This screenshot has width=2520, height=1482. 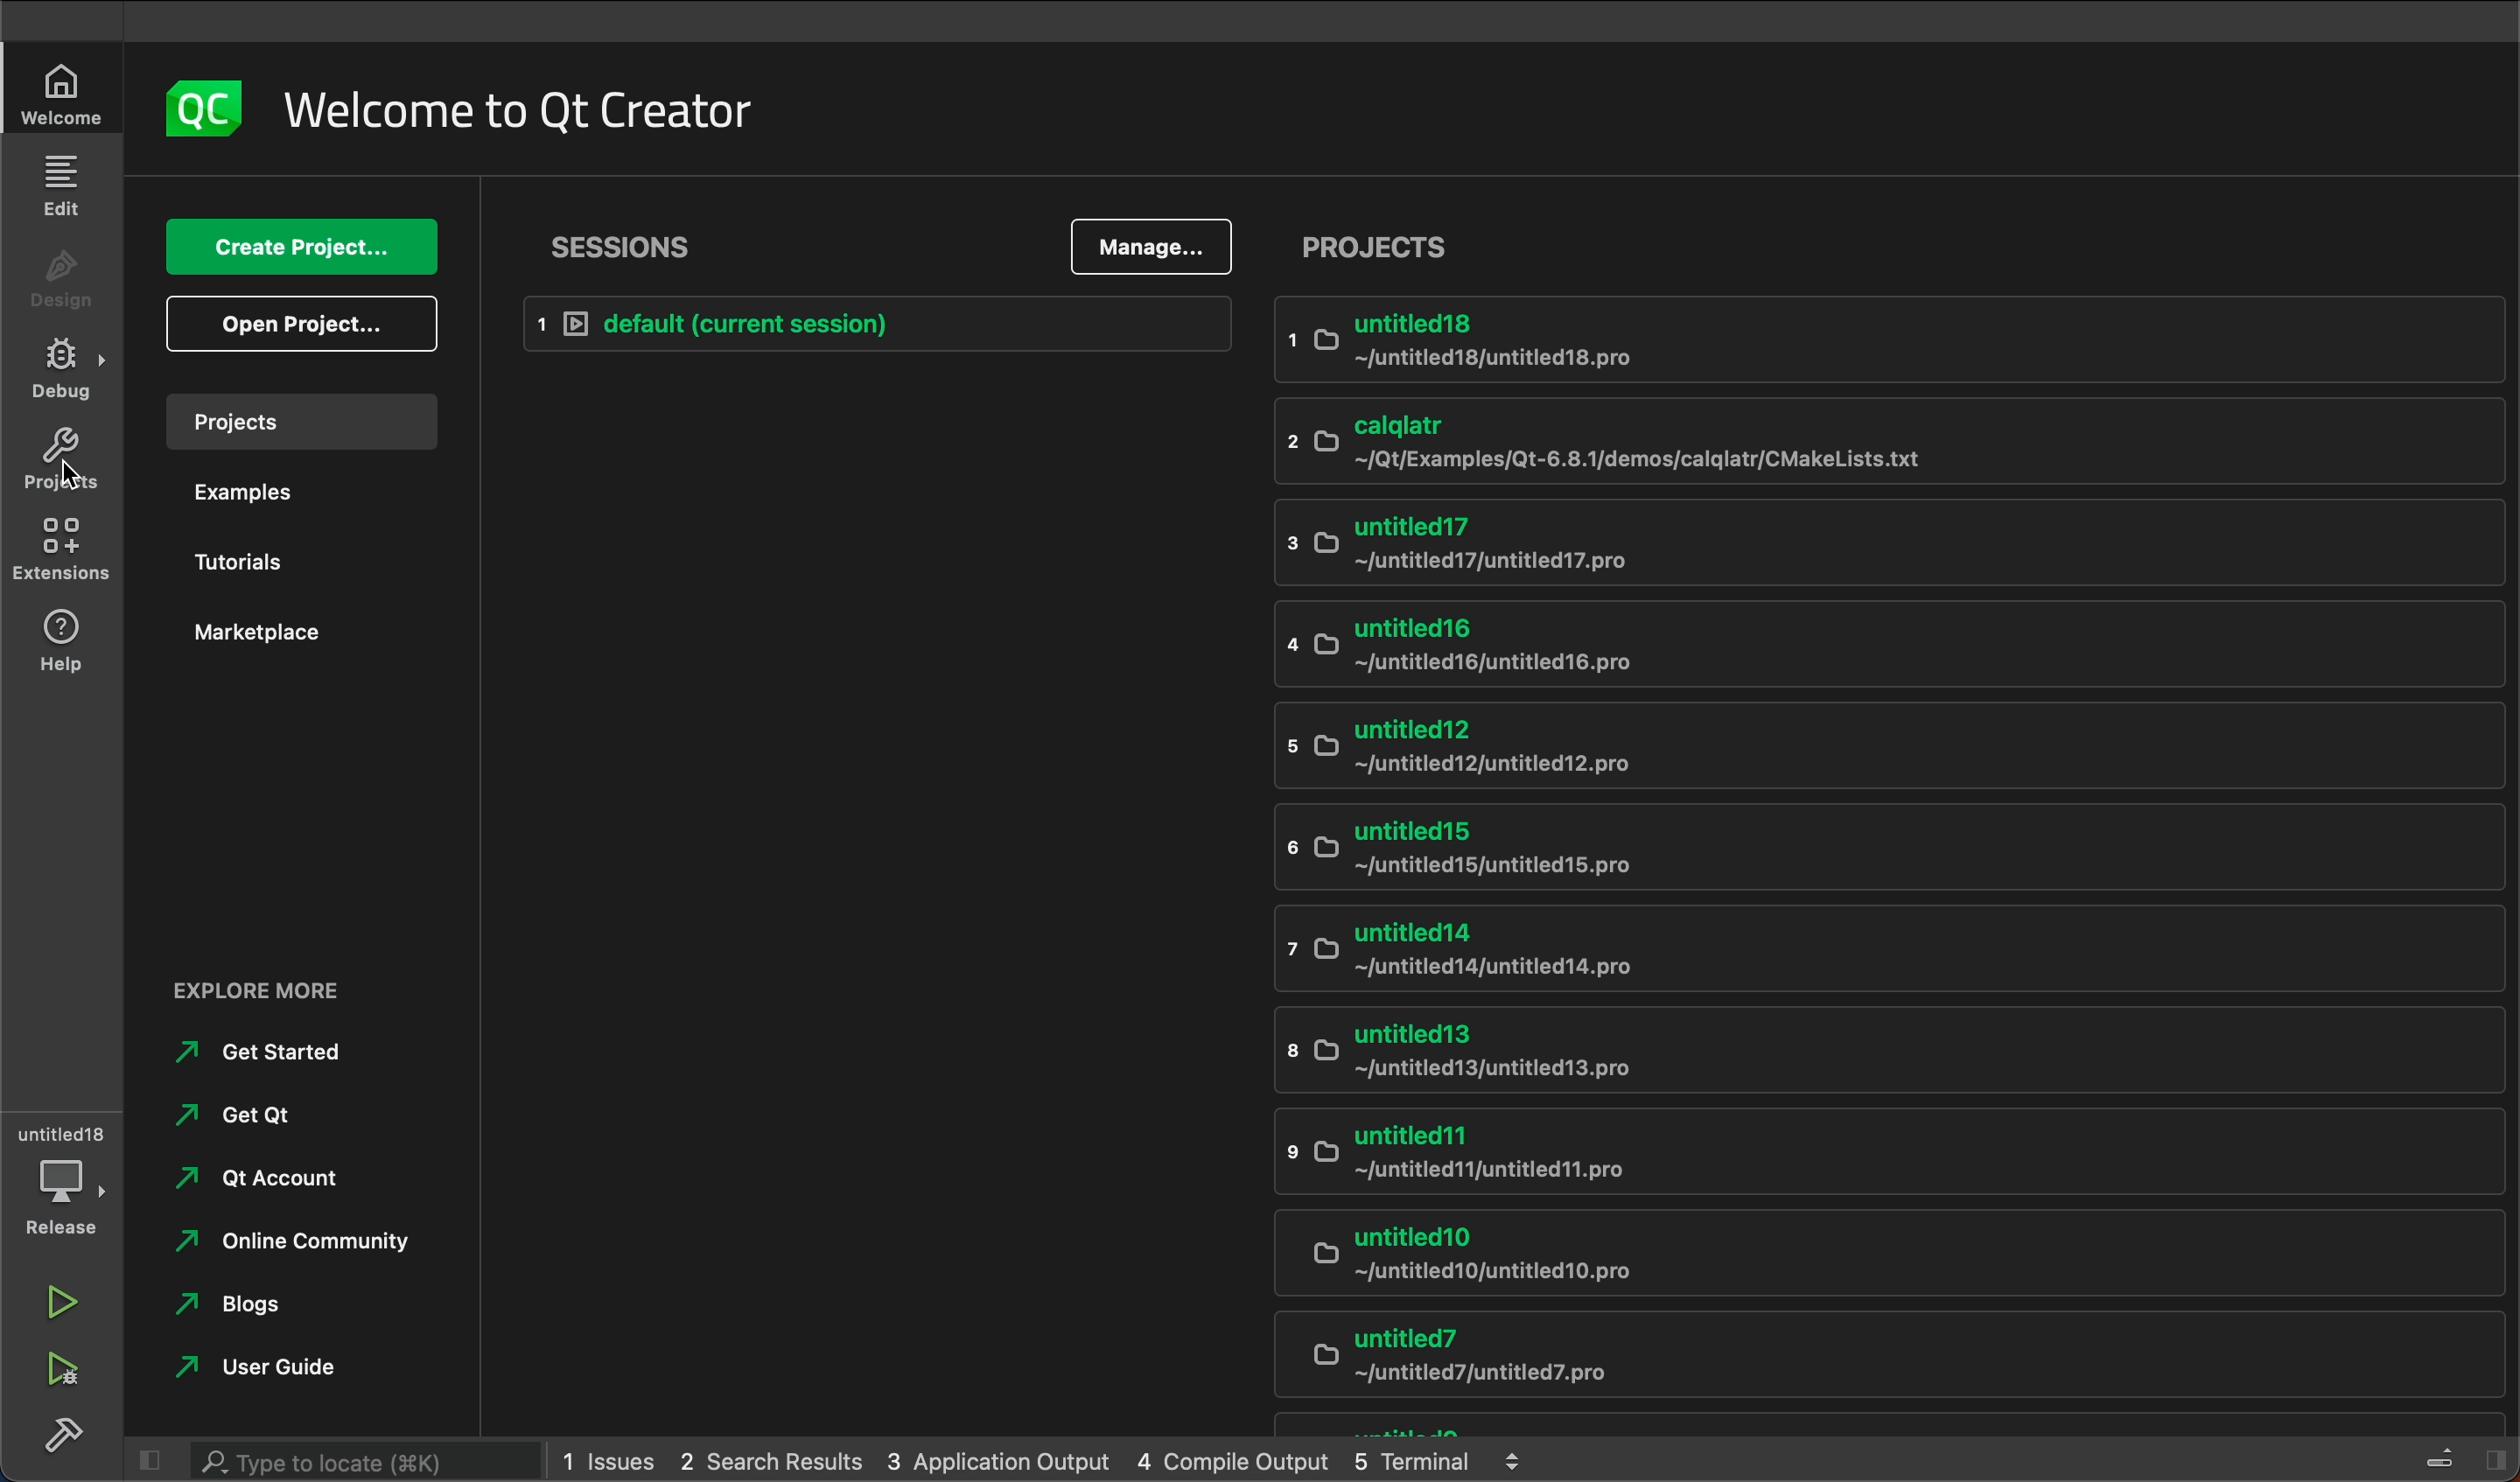 What do you see at coordinates (284, 1305) in the screenshot?
I see `blogs` at bounding box center [284, 1305].